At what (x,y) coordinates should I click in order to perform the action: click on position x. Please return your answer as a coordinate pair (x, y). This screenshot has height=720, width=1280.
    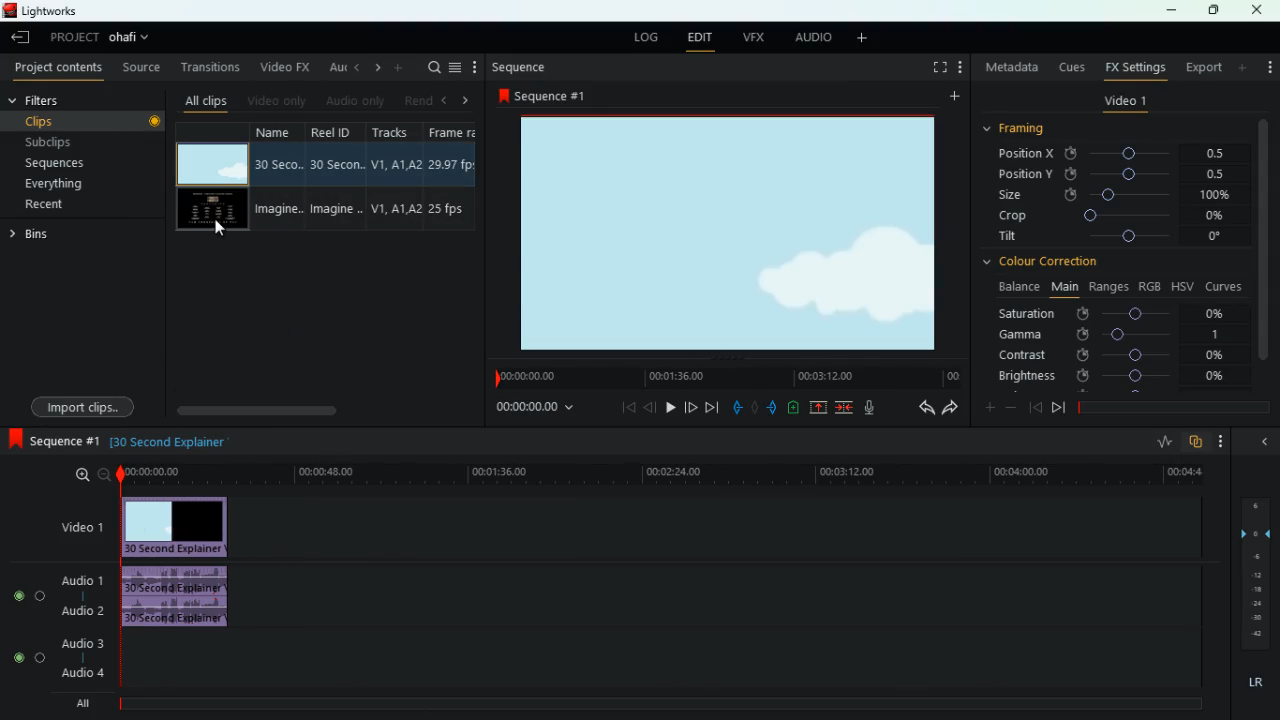
    Looking at the image, I should click on (1122, 154).